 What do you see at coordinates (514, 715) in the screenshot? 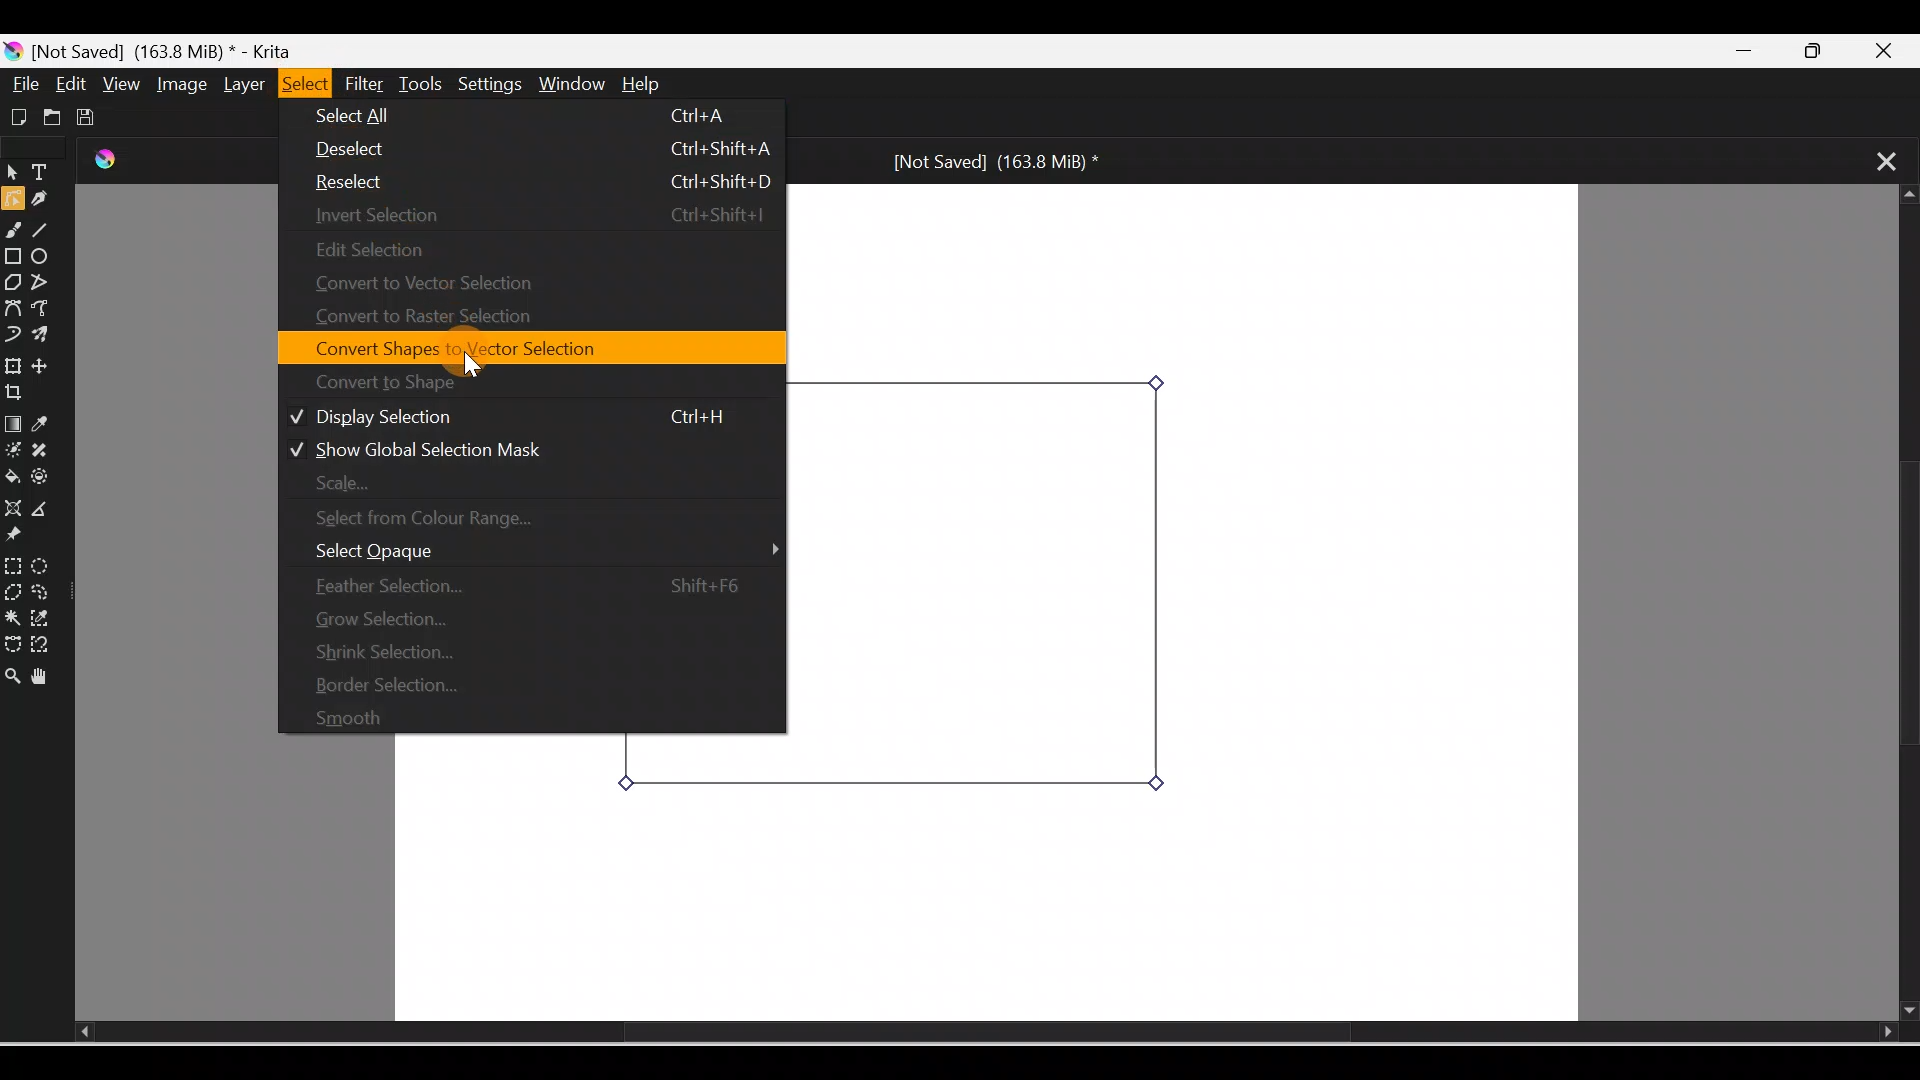
I see `Smooth` at bounding box center [514, 715].